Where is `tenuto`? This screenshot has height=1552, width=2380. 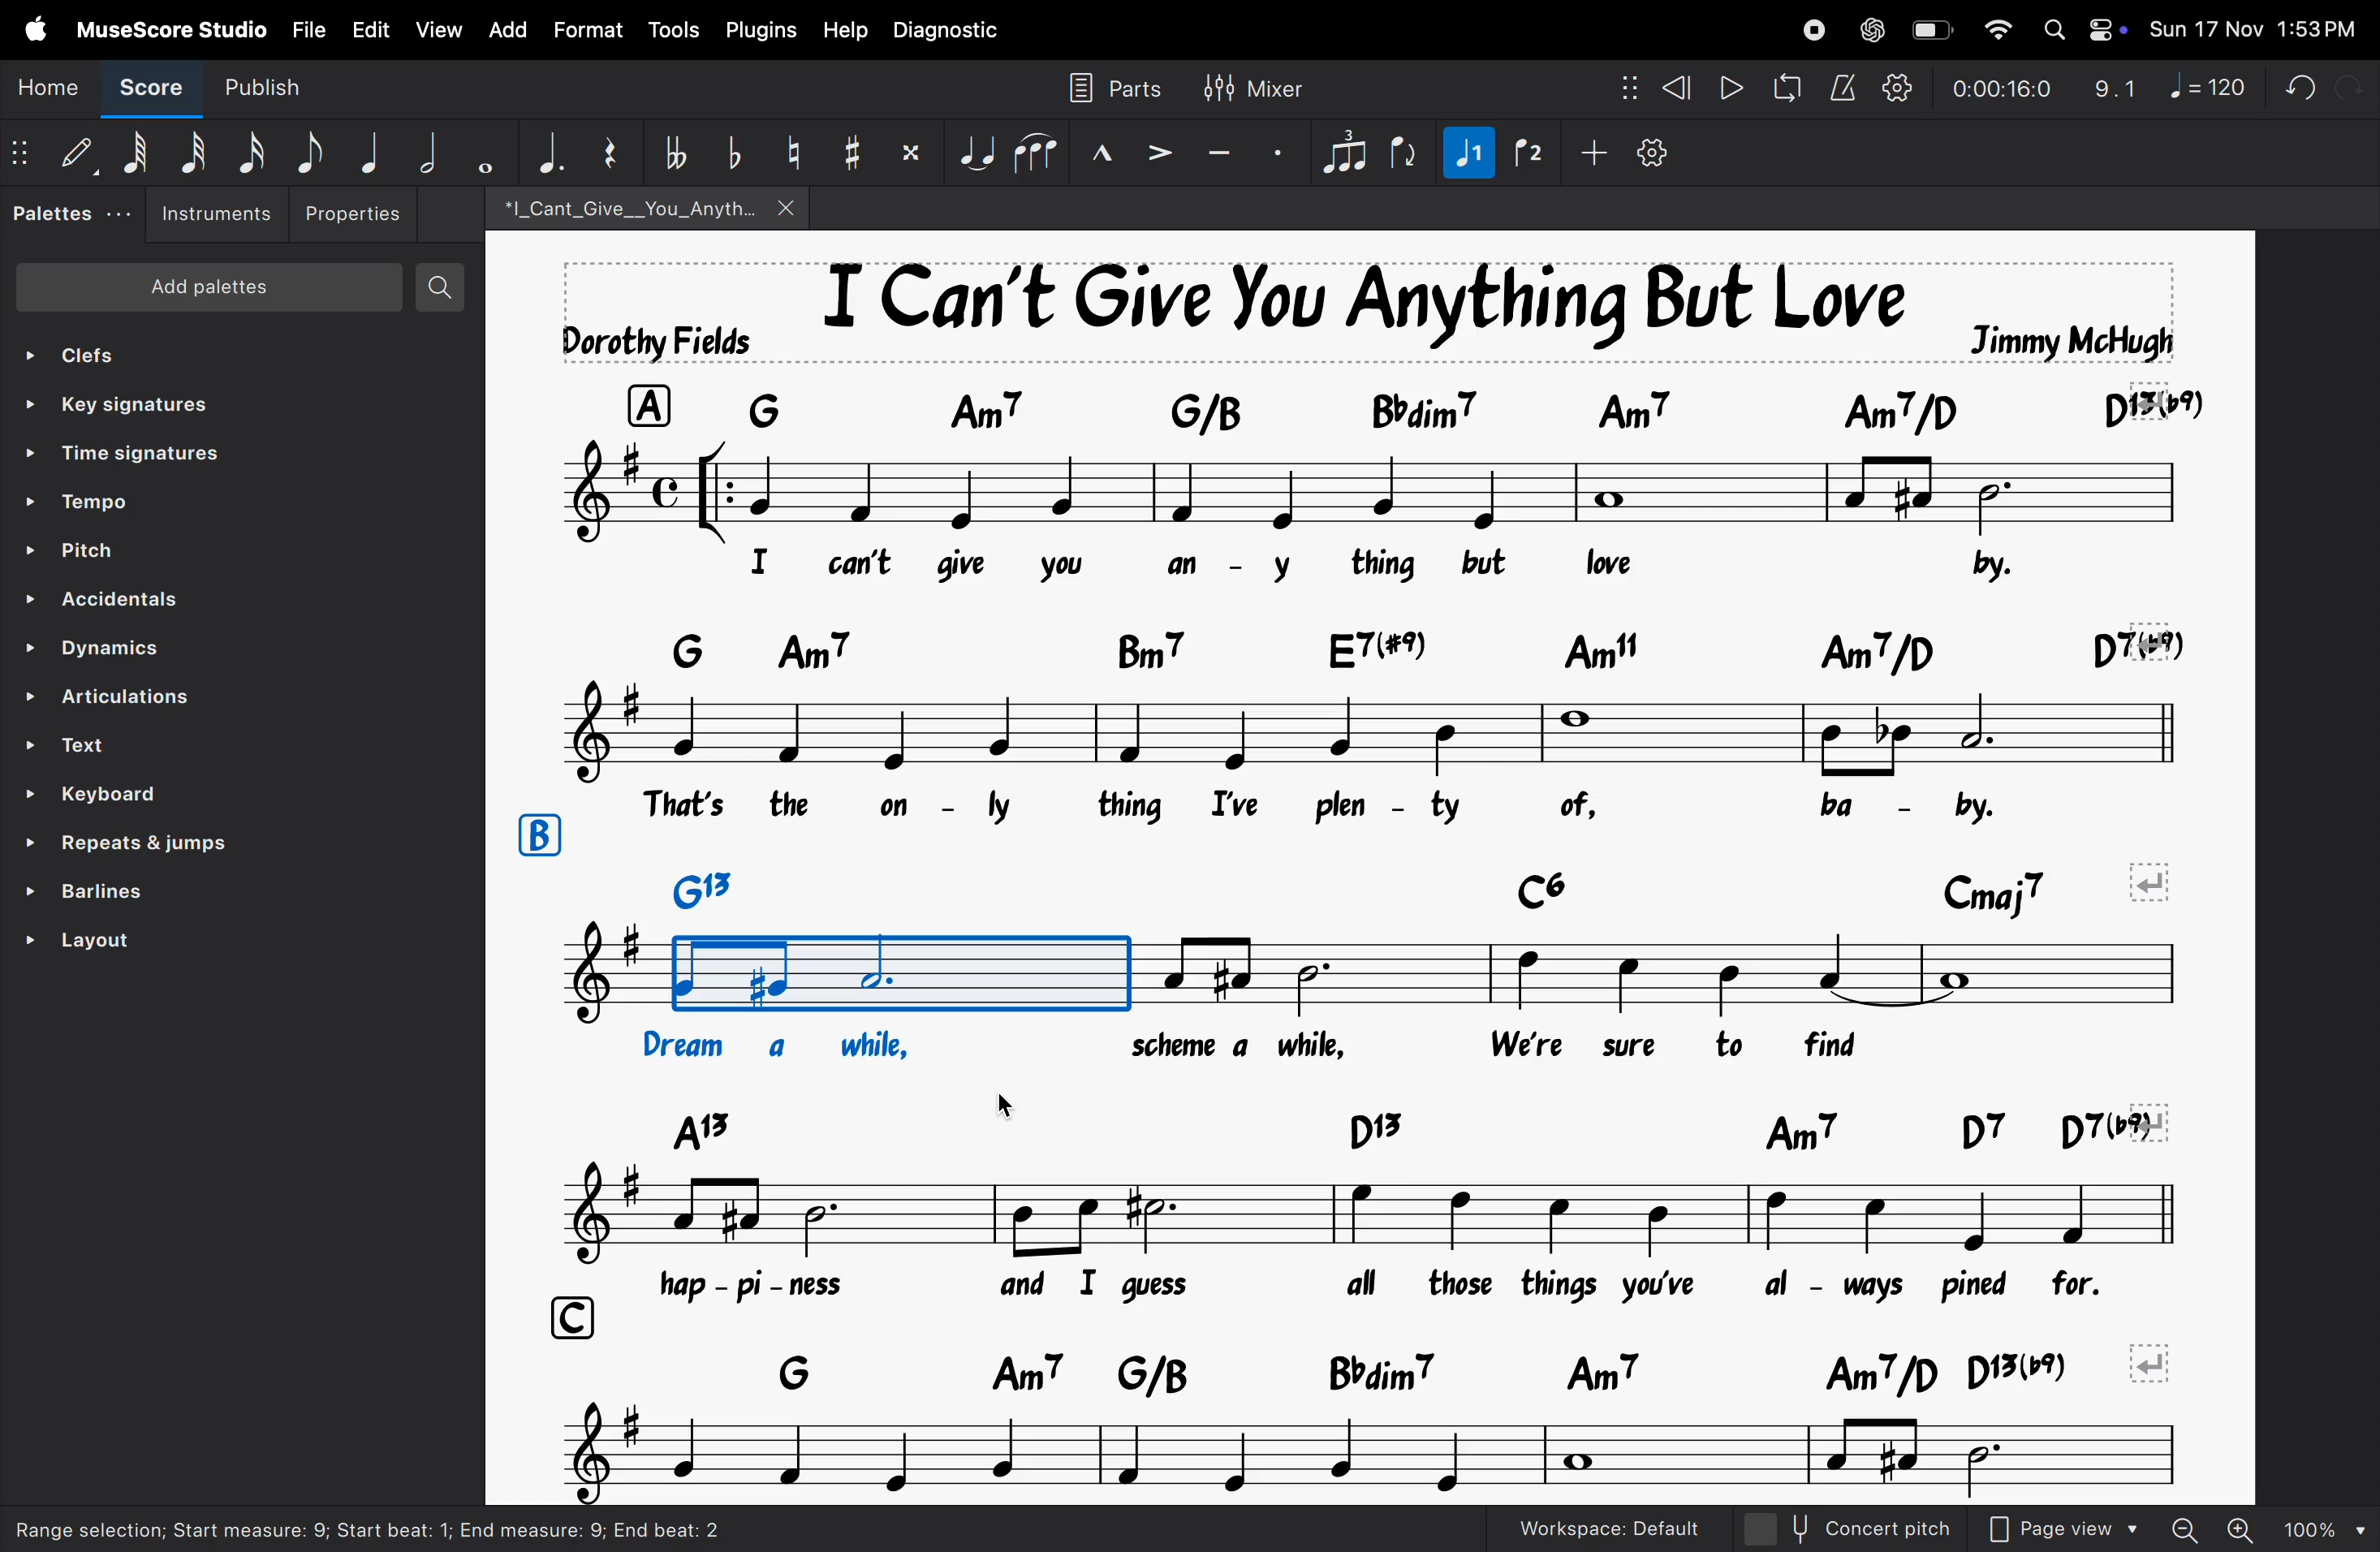 tenuto is located at coordinates (1223, 147).